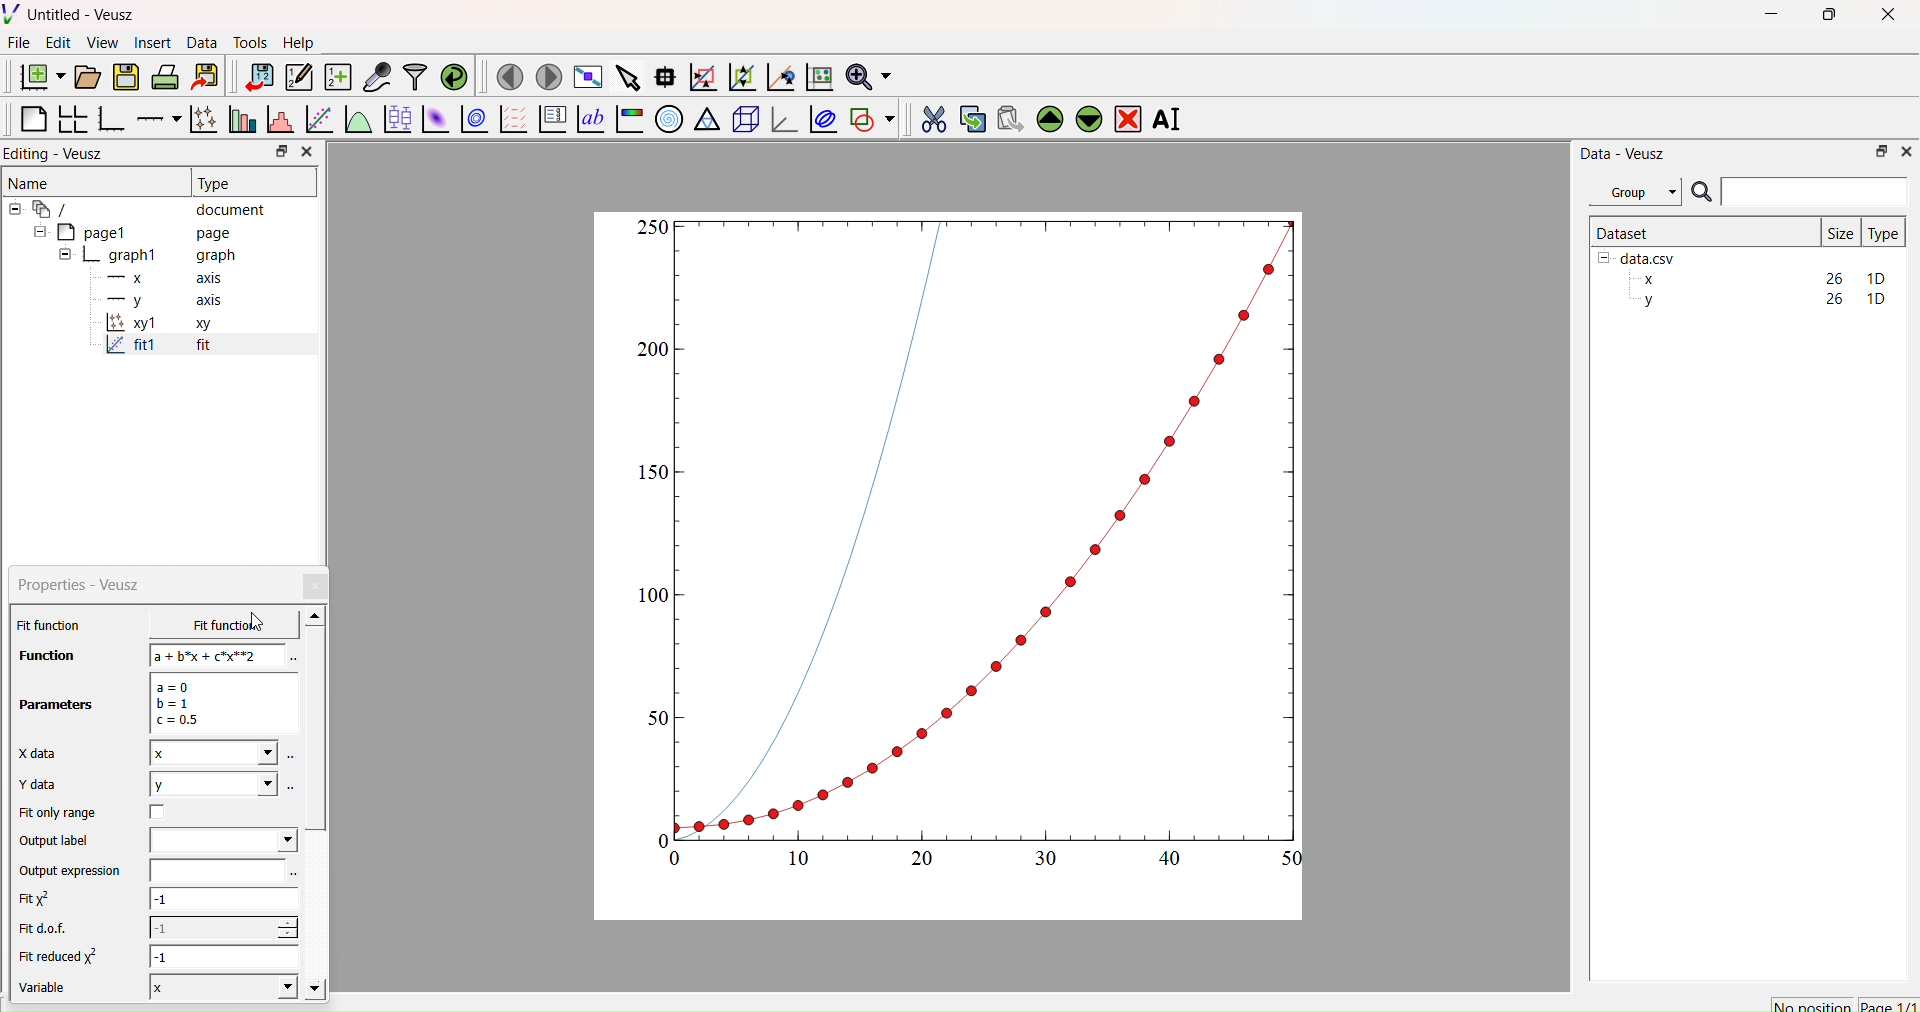 The height and width of the screenshot is (1012, 1920). Describe the element at coordinates (1623, 153) in the screenshot. I see `Data - Veusz` at that location.